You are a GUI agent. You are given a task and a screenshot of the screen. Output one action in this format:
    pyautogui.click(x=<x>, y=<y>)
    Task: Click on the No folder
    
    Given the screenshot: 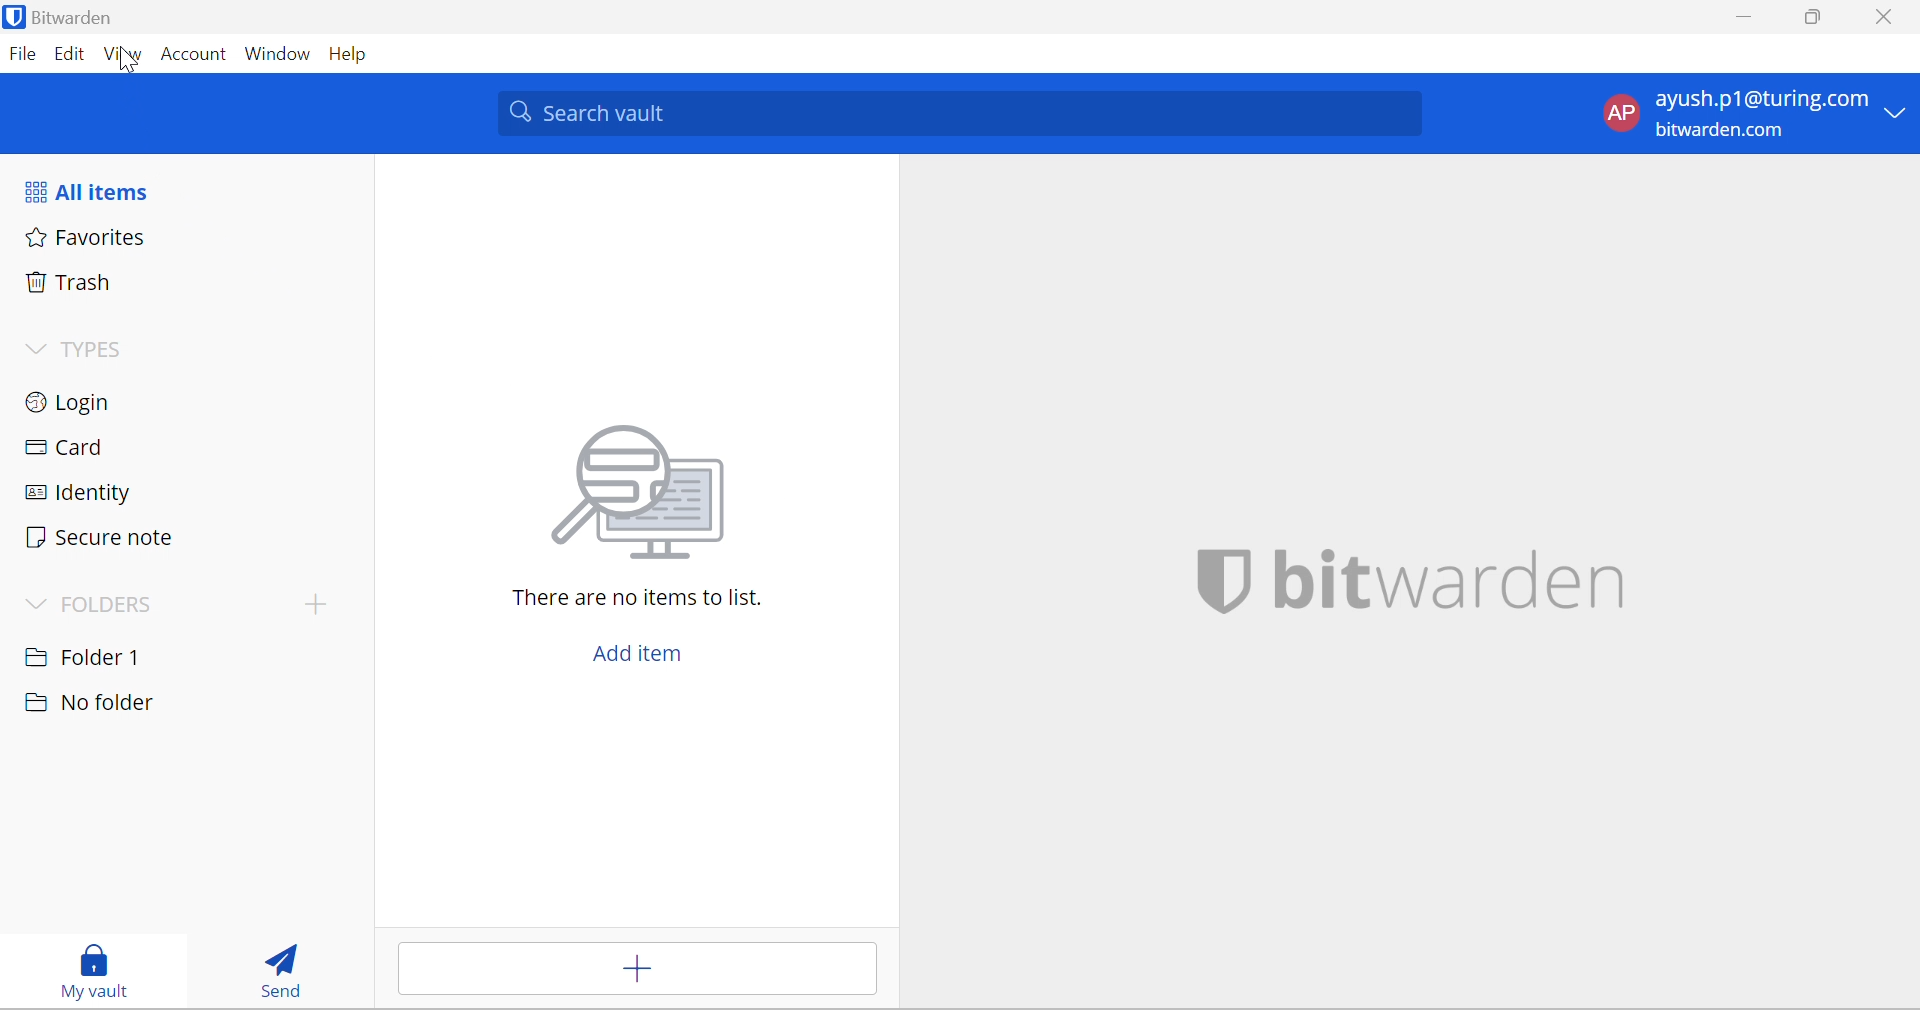 What is the action you would take?
    pyautogui.click(x=92, y=703)
    